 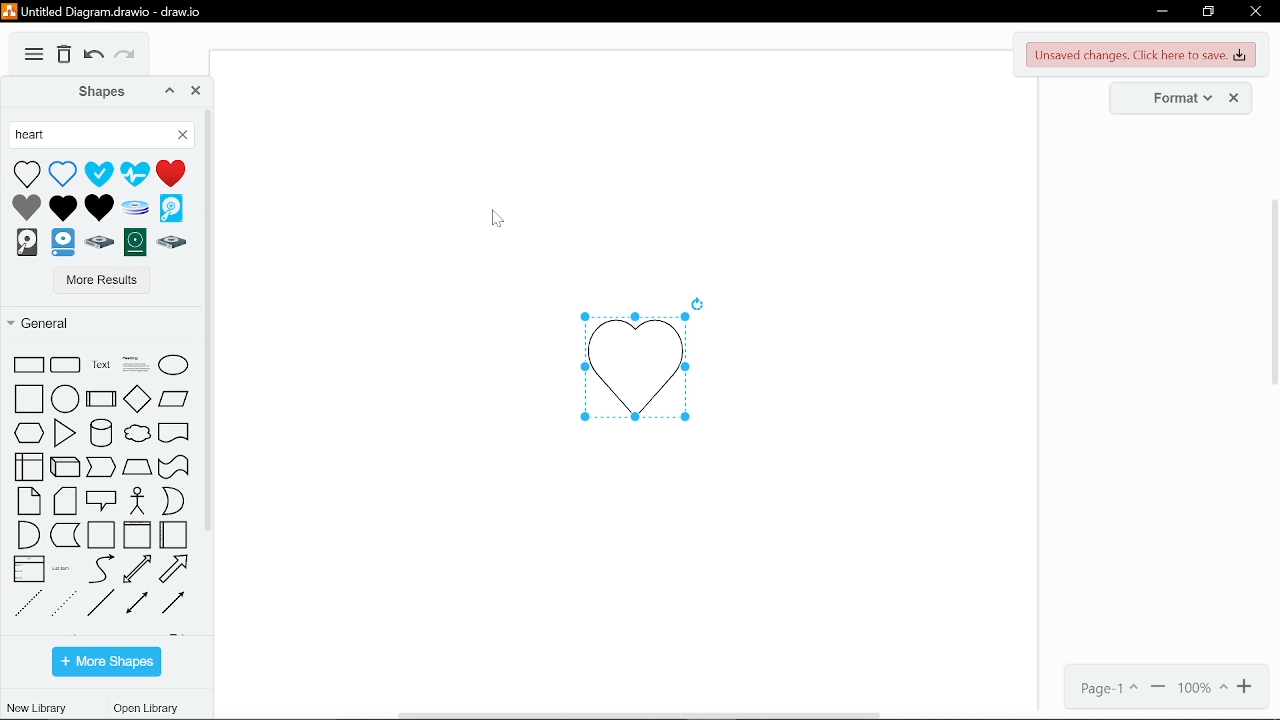 I want to click on heart, so click(x=171, y=173).